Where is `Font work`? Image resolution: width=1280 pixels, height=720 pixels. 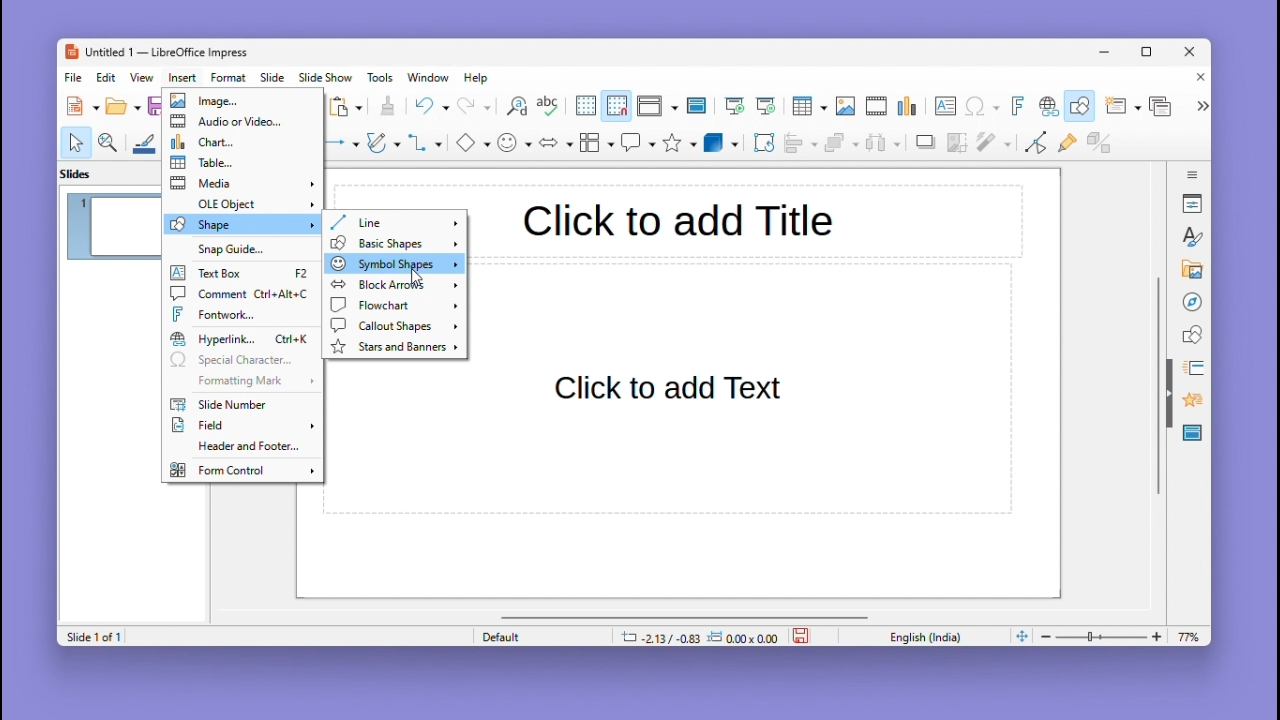 Font work is located at coordinates (1016, 106).